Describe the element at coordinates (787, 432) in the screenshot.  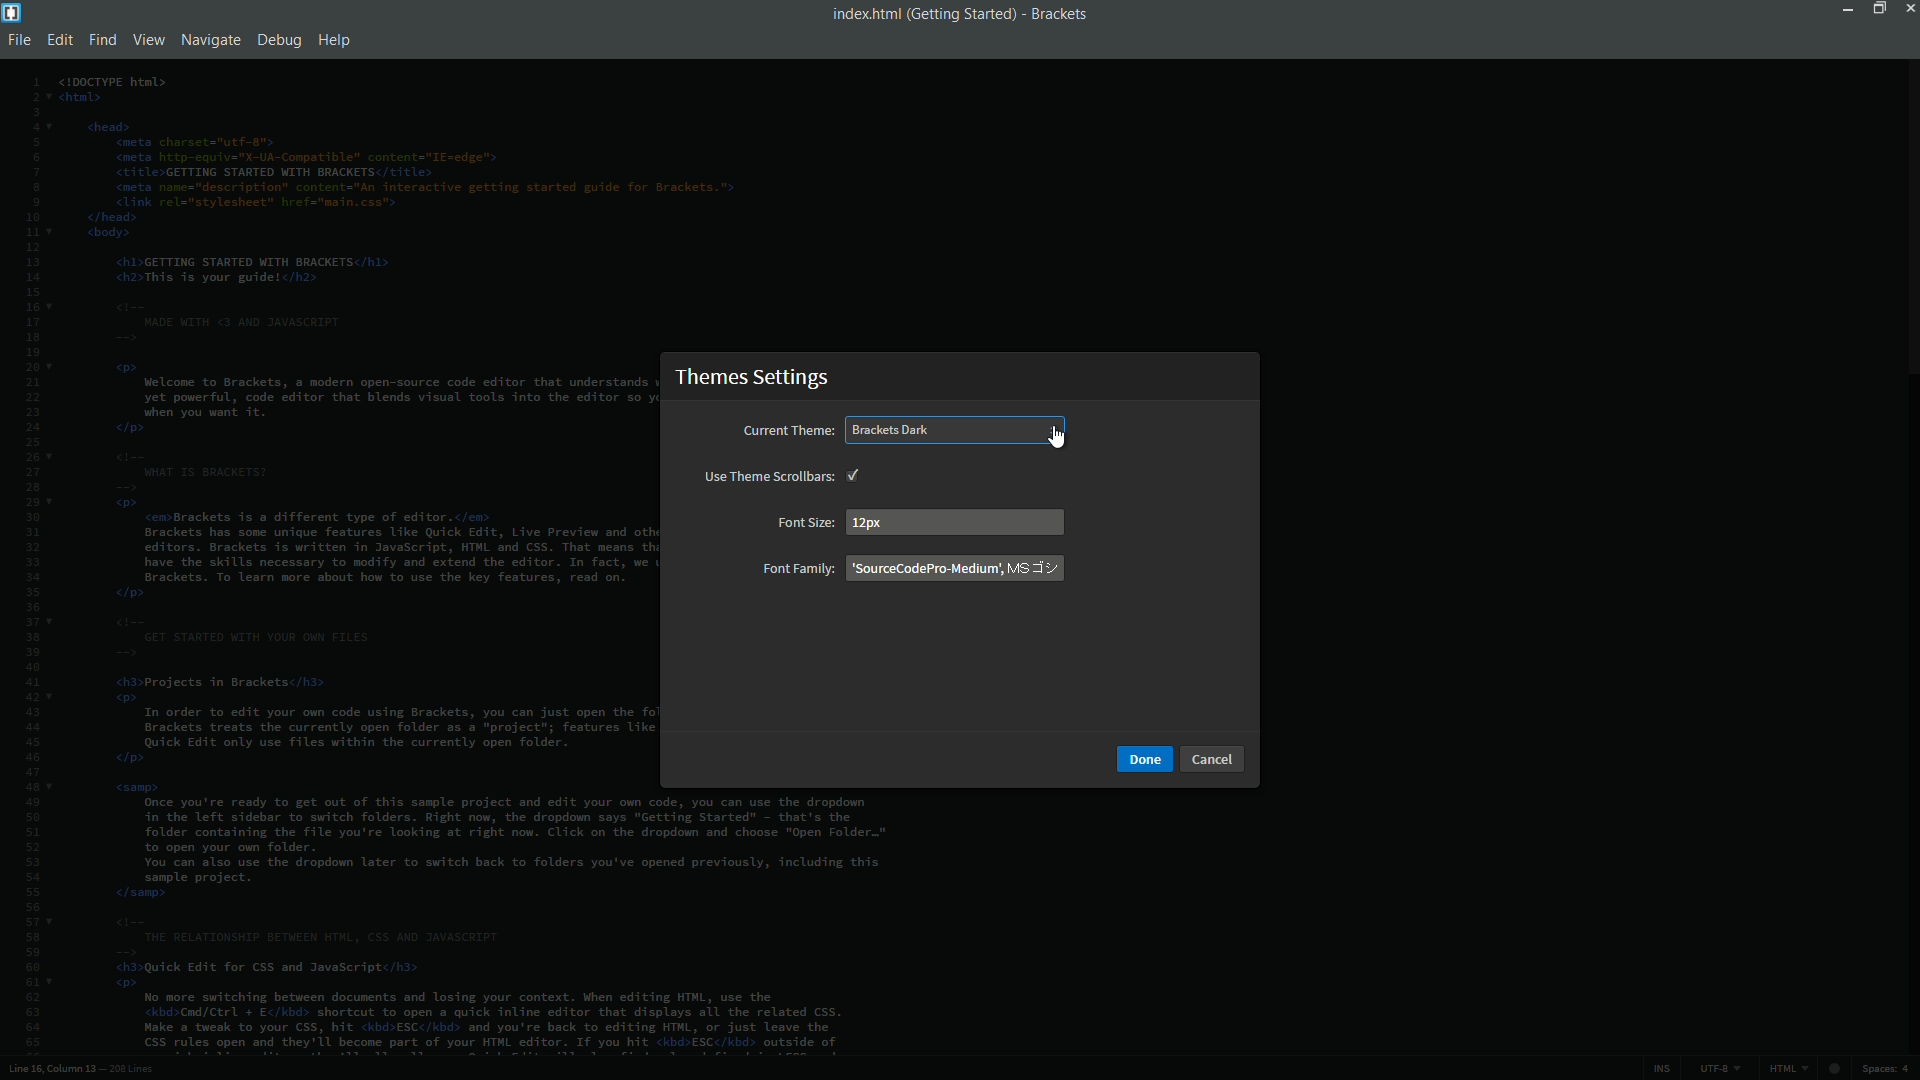
I see `current theme` at that location.